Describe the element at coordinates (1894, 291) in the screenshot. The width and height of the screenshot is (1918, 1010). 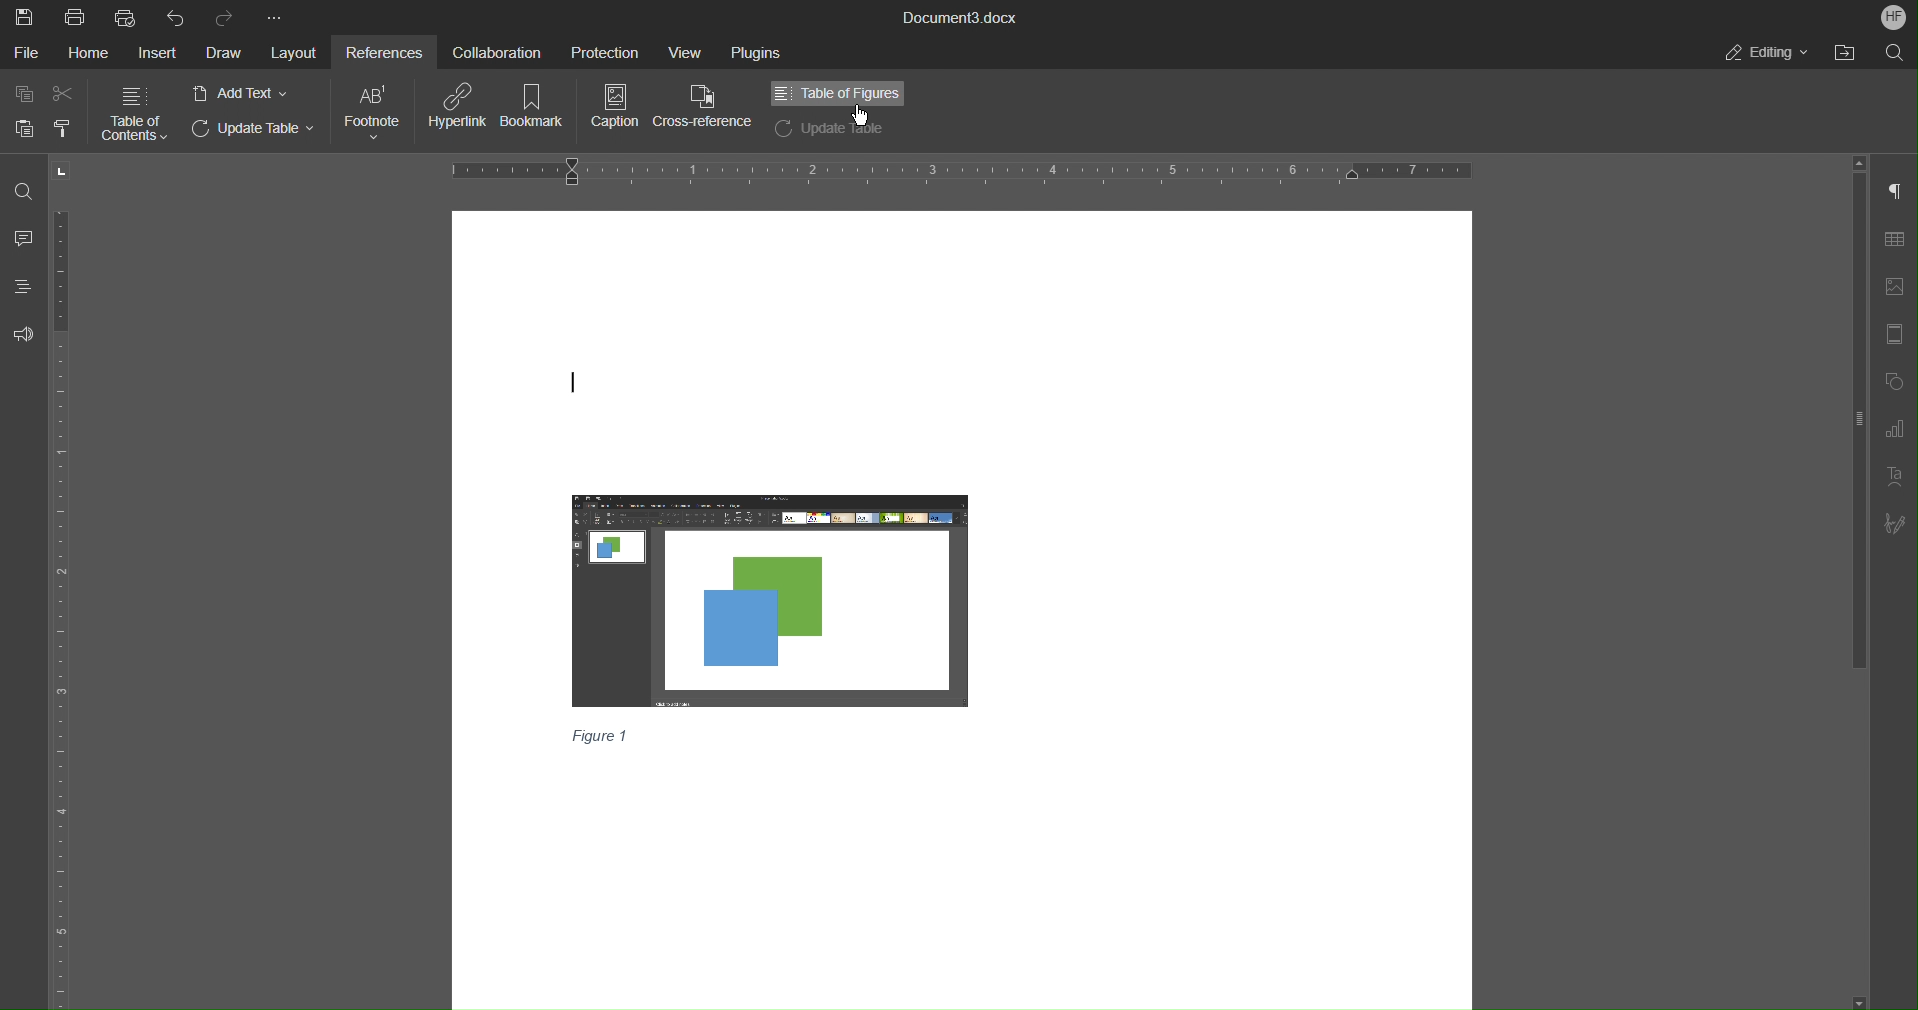
I see `Image Settings` at that location.